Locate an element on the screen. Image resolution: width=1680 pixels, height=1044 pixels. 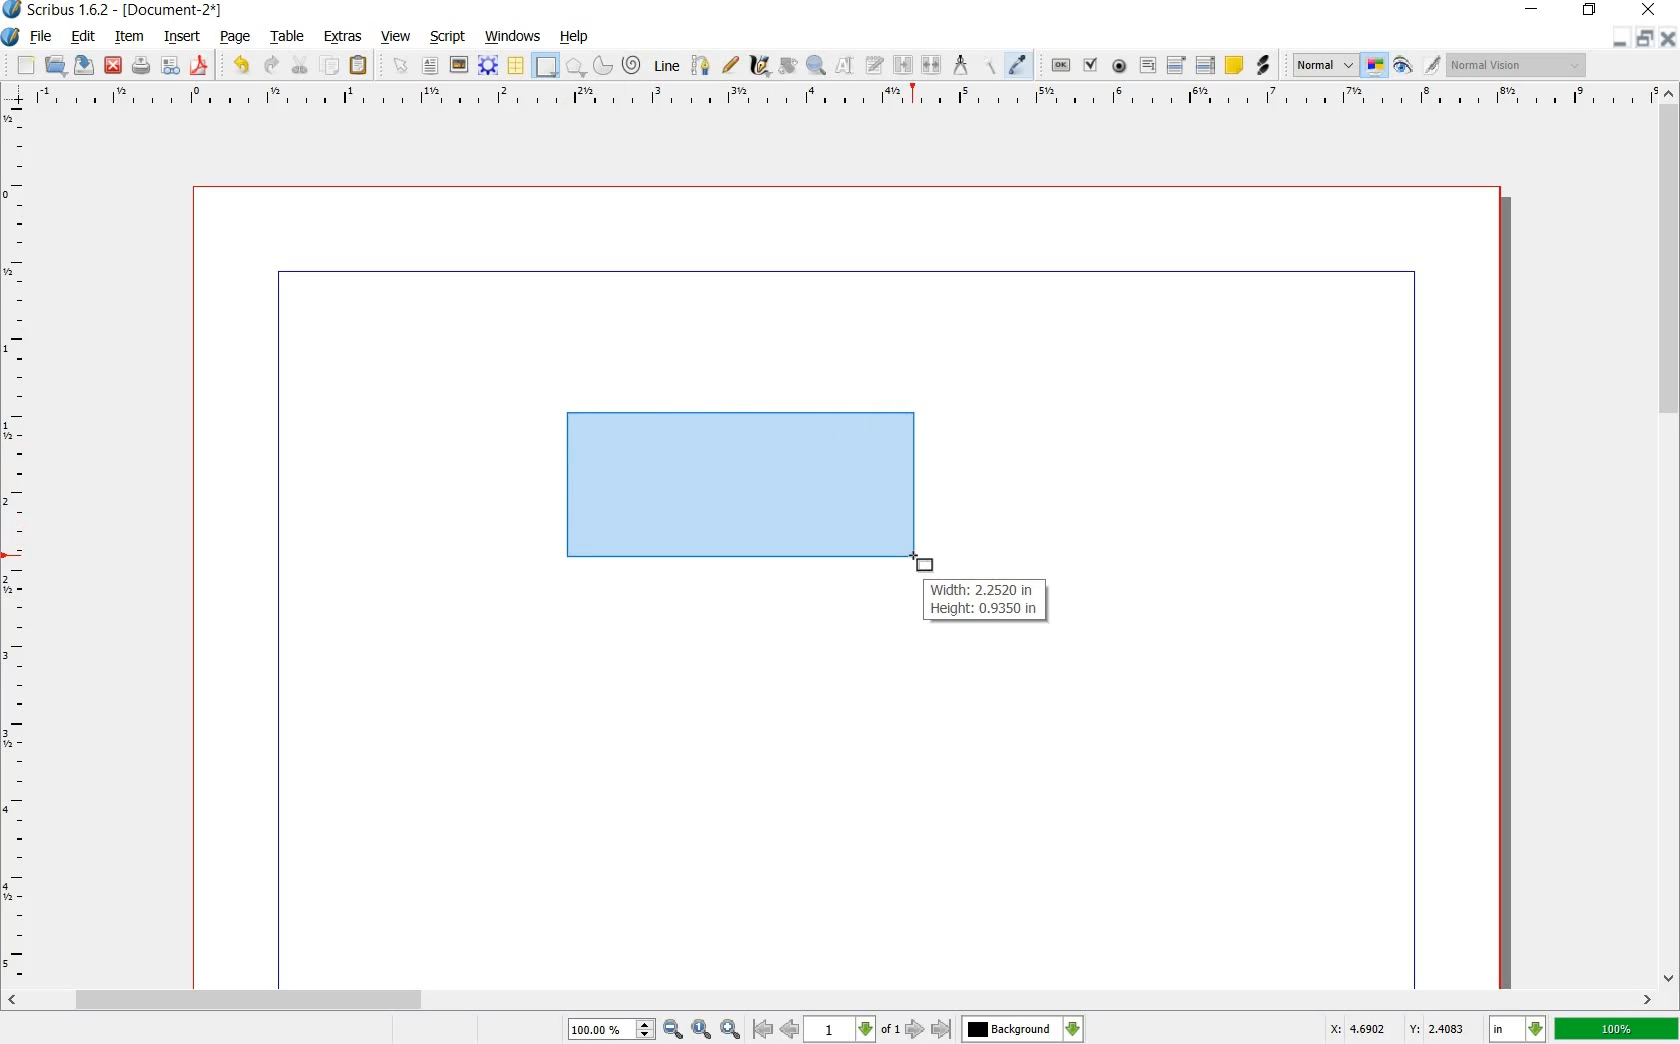
go to next page is located at coordinates (917, 1030).